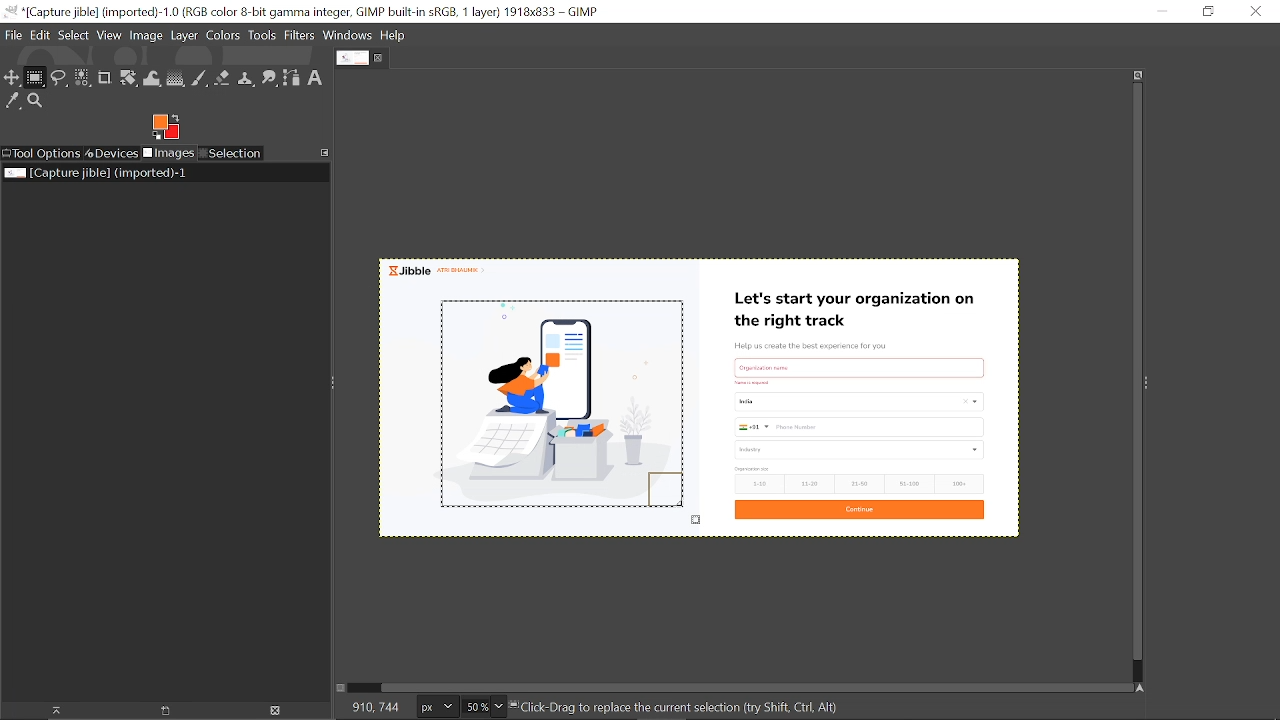 Image resolution: width=1280 pixels, height=720 pixels. Describe the element at coordinates (185, 36) in the screenshot. I see `Layer` at that location.